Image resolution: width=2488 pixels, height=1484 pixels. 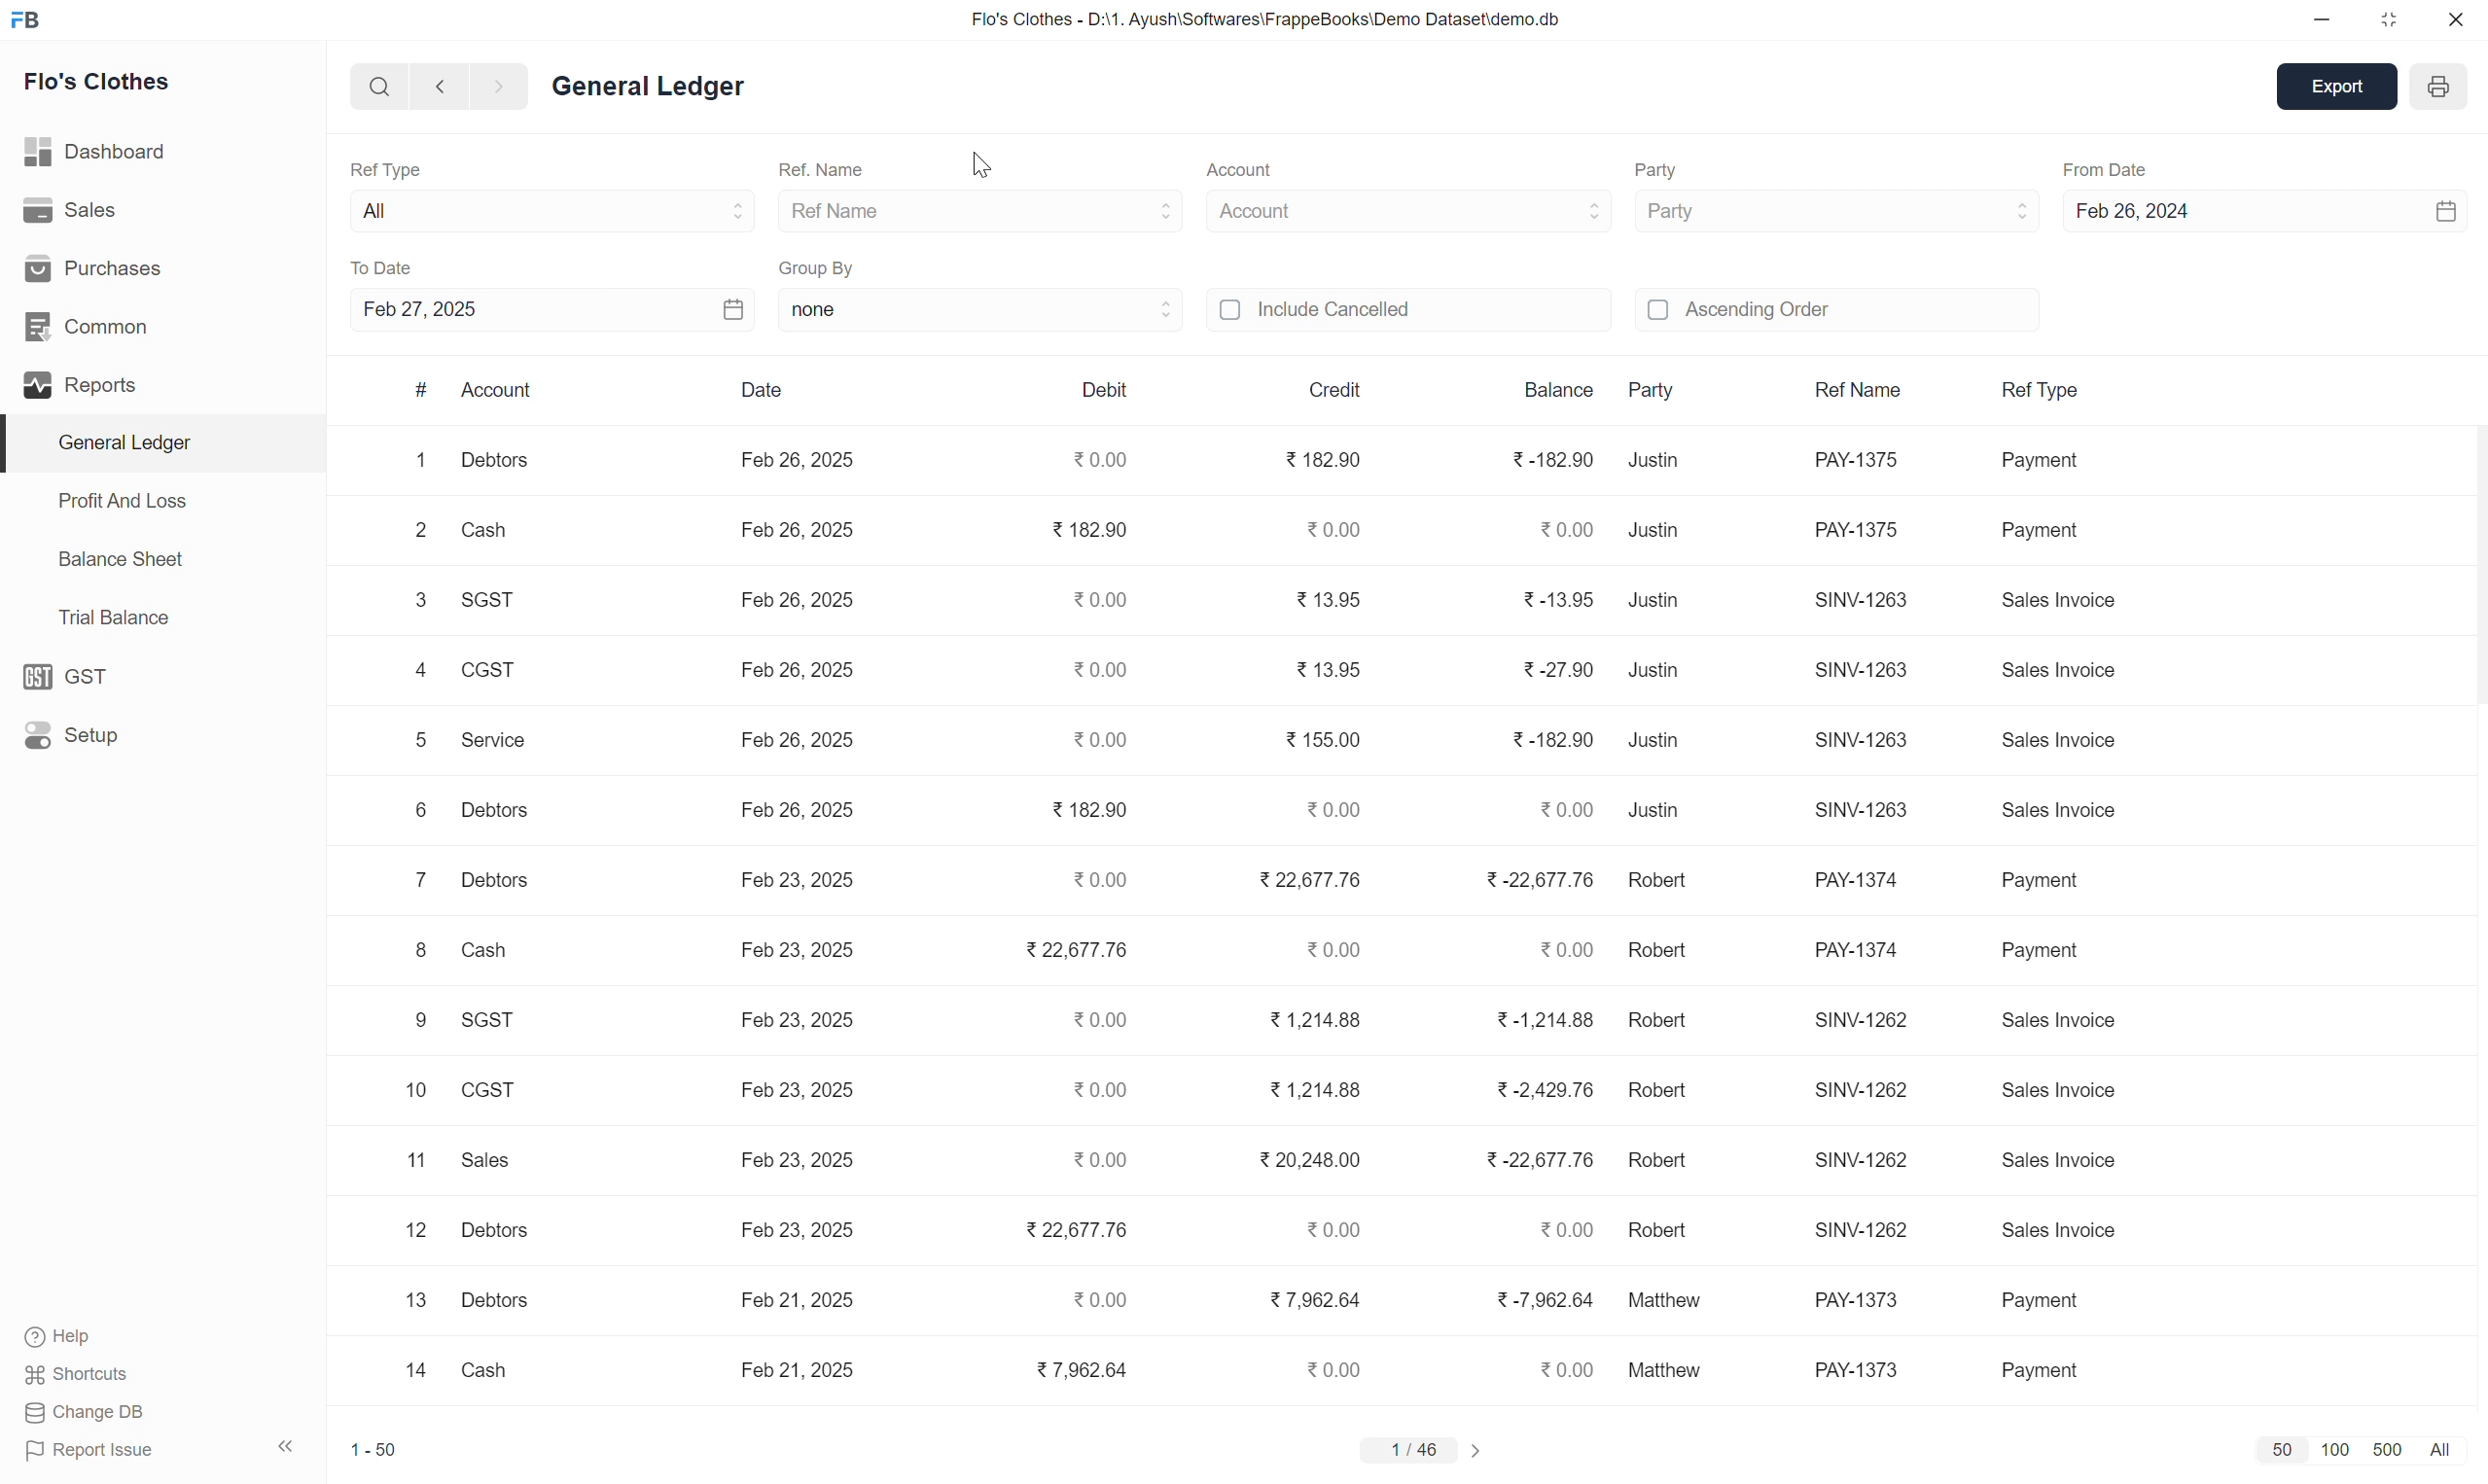 What do you see at coordinates (1104, 392) in the screenshot?
I see `debit` at bounding box center [1104, 392].